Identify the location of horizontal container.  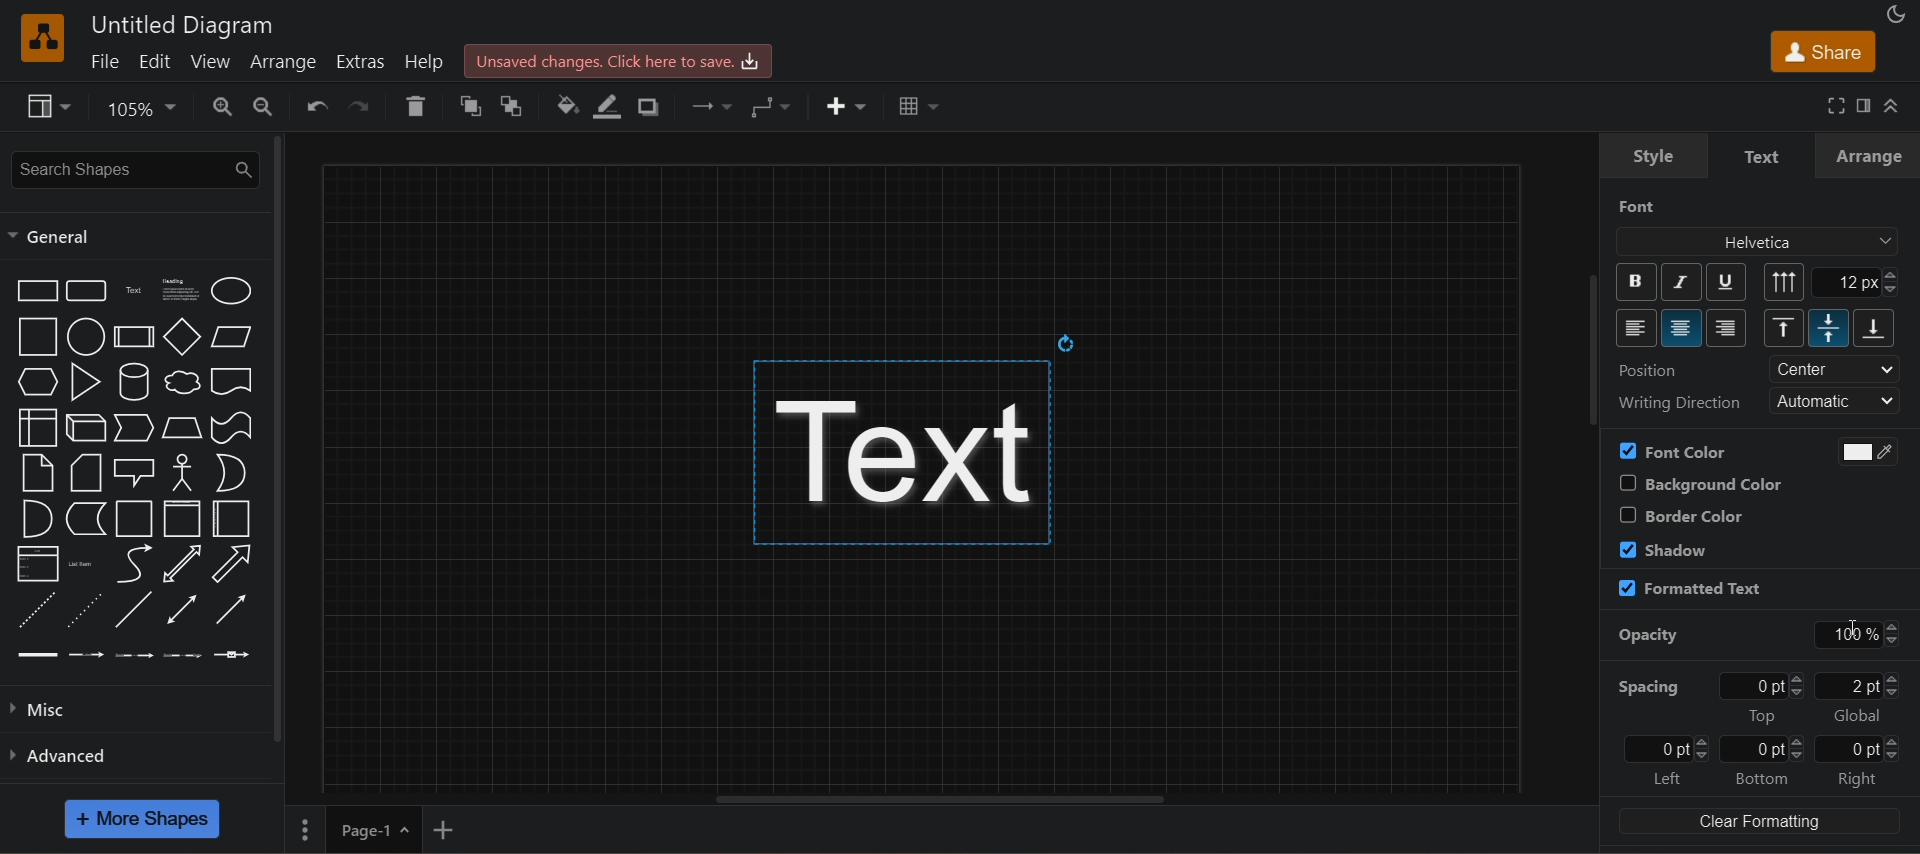
(233, 519).